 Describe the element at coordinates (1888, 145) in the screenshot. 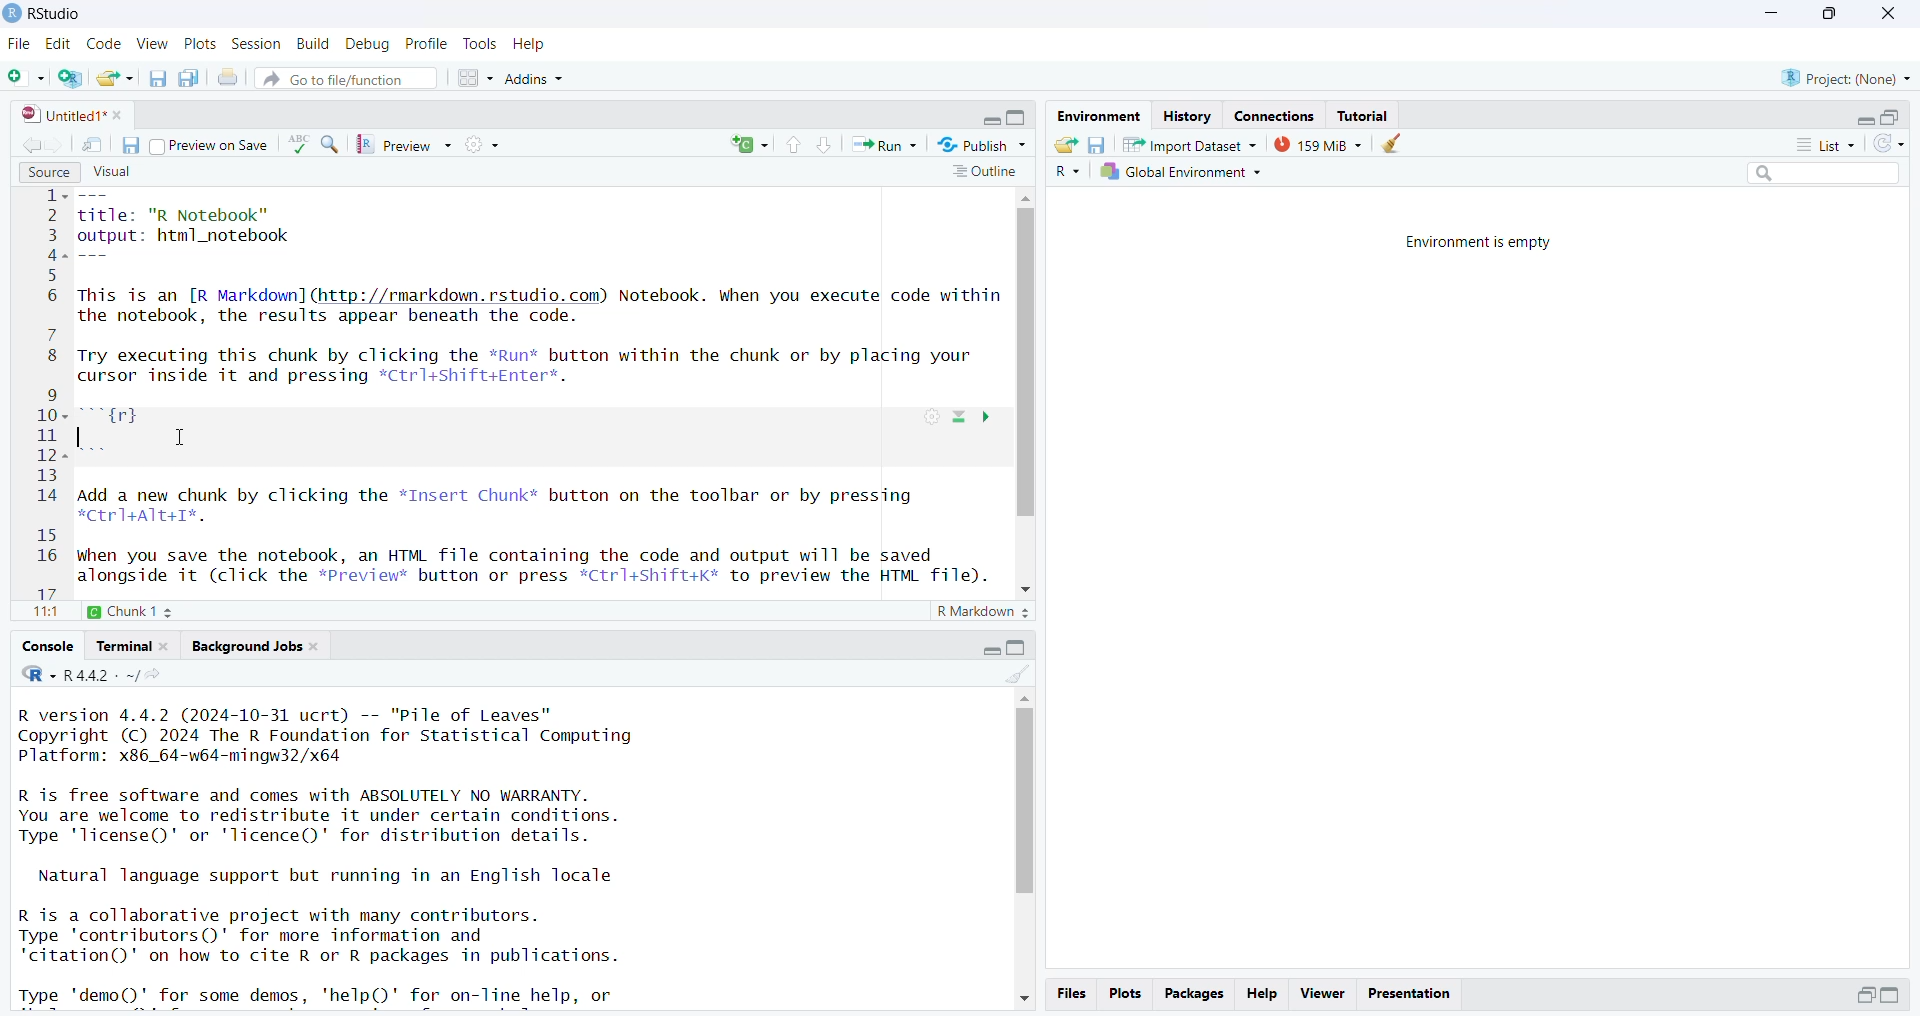

I see `refresh list` at that location.